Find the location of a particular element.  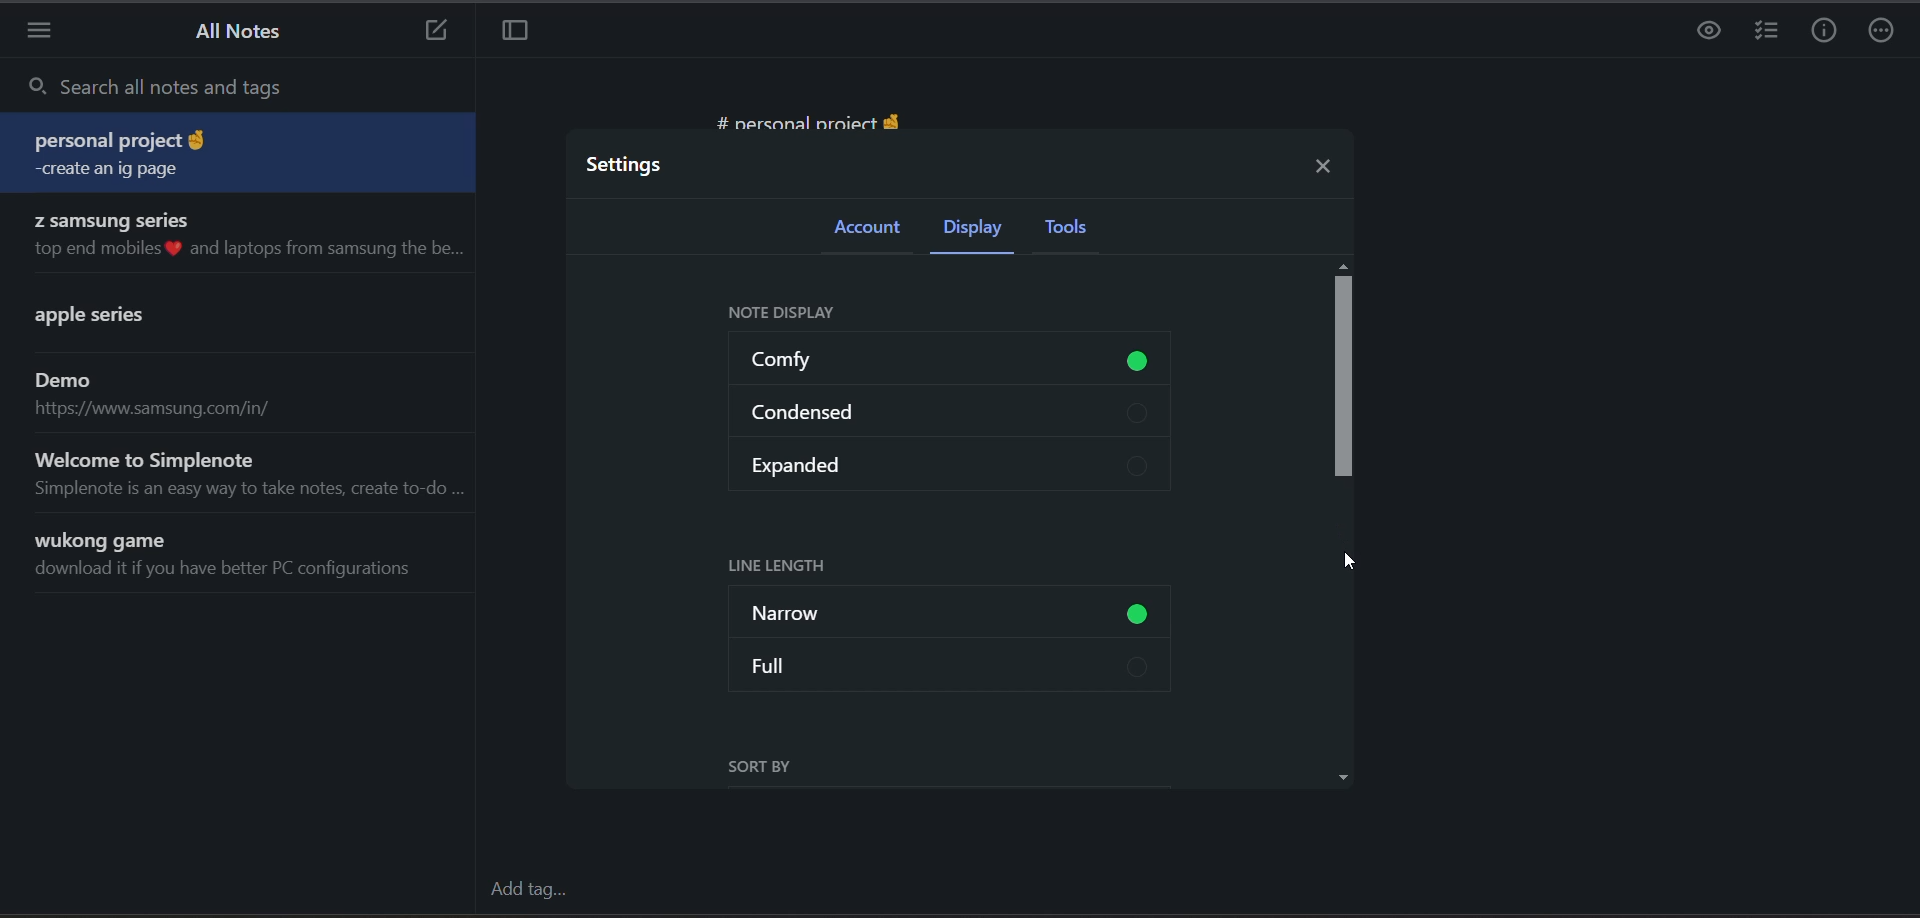

comfy is located at coordinates (955, 361).